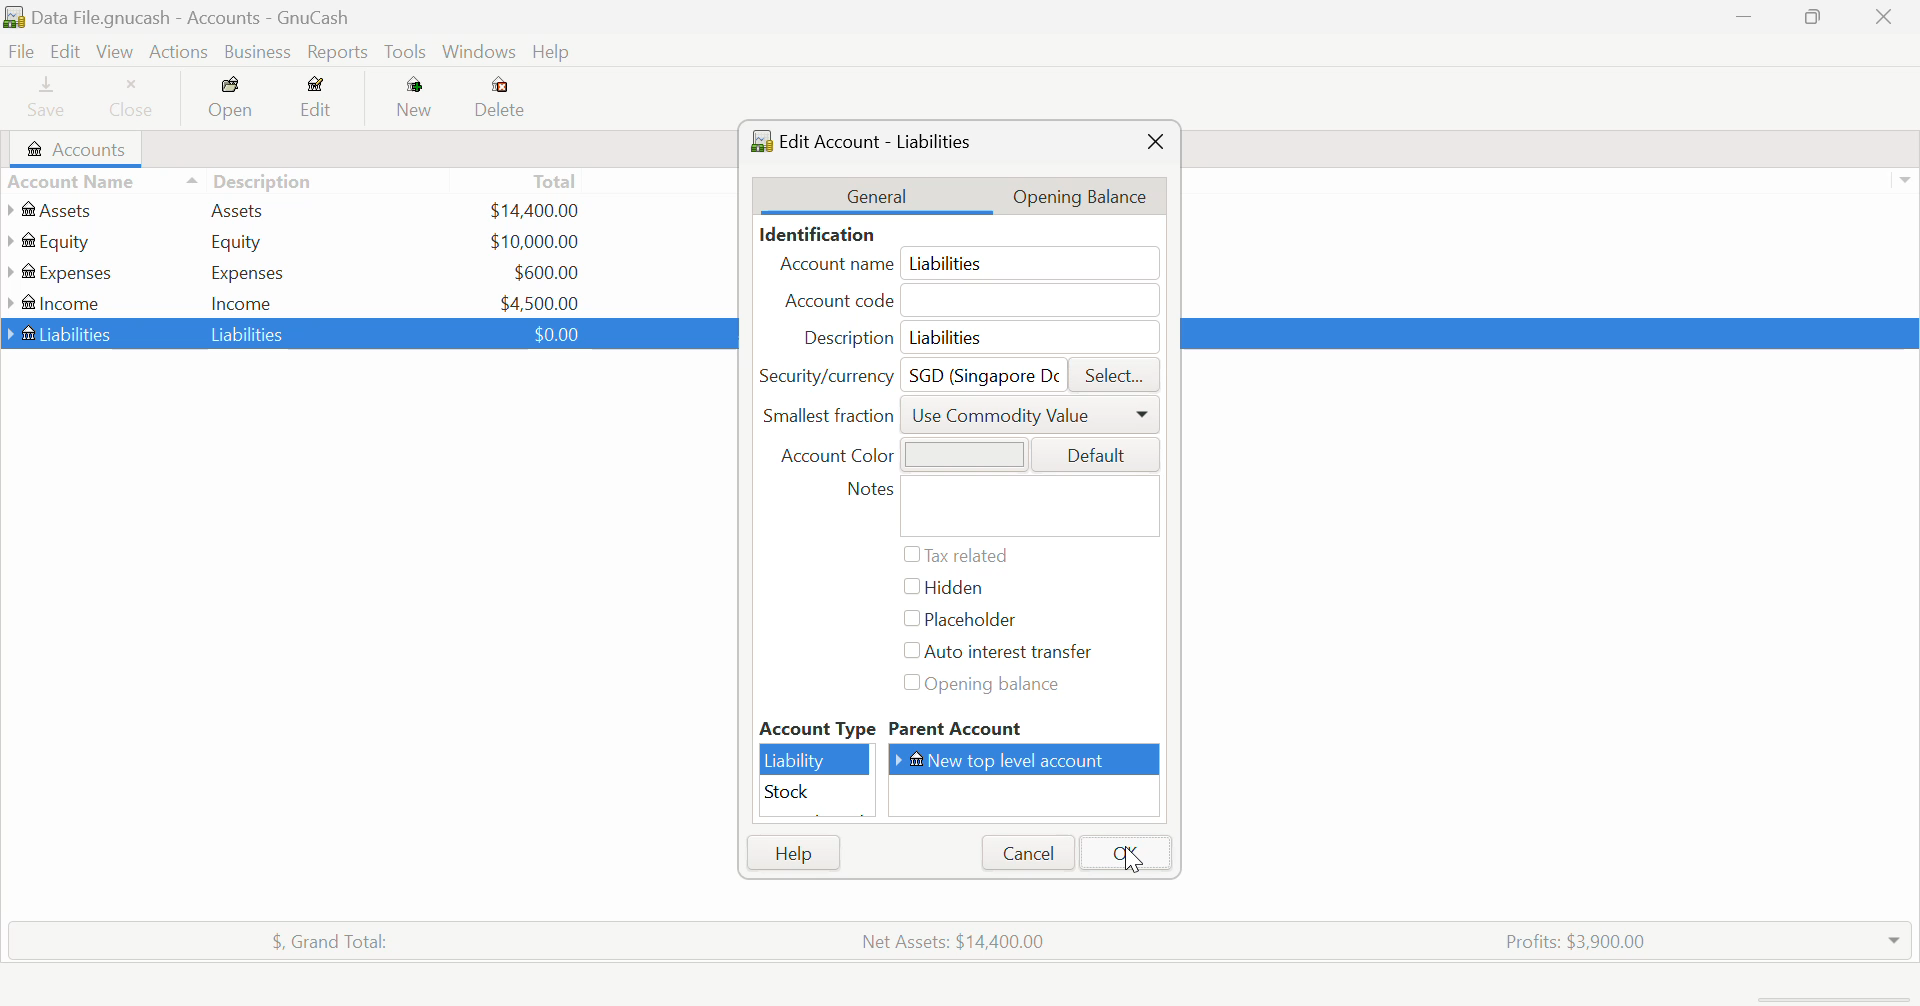 The image size is (1920, 1006). I want to click on Edit Account - Liabilities, so click(869, 139).